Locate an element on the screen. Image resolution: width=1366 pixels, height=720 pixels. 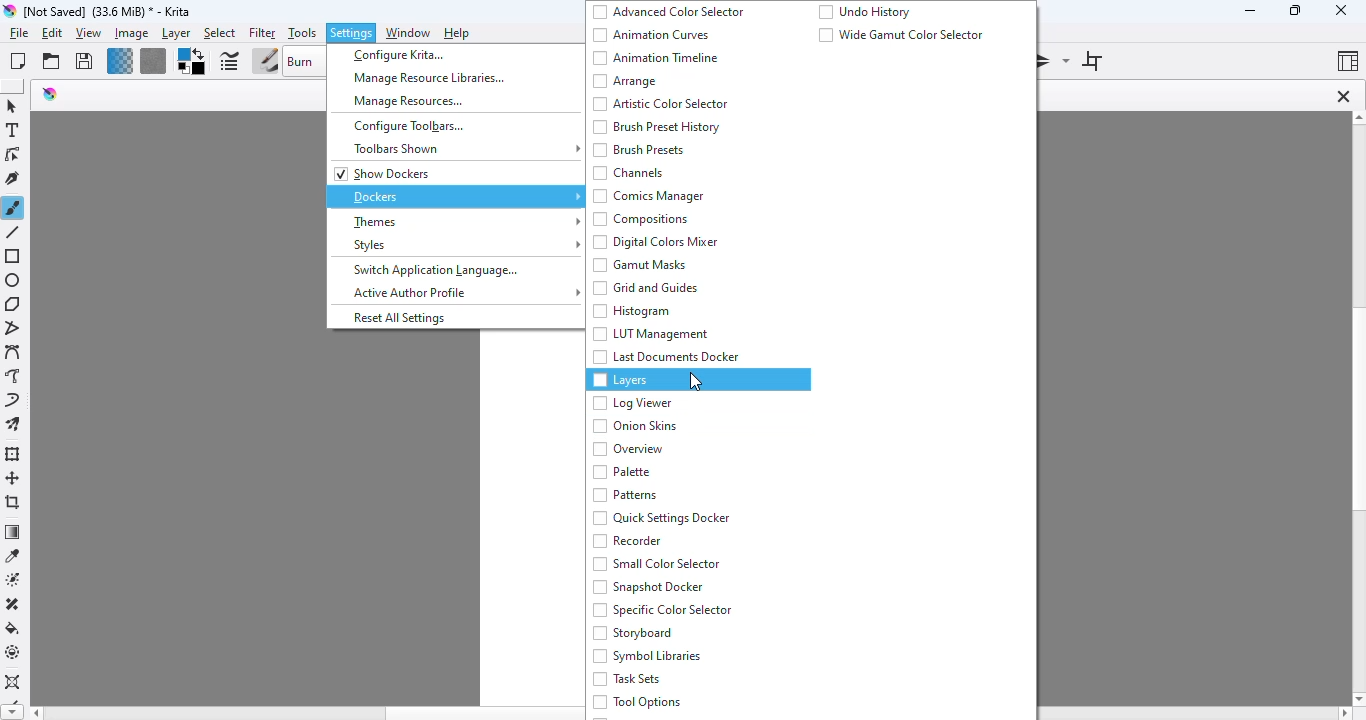
comics manager is located at coordinates (648, 196).